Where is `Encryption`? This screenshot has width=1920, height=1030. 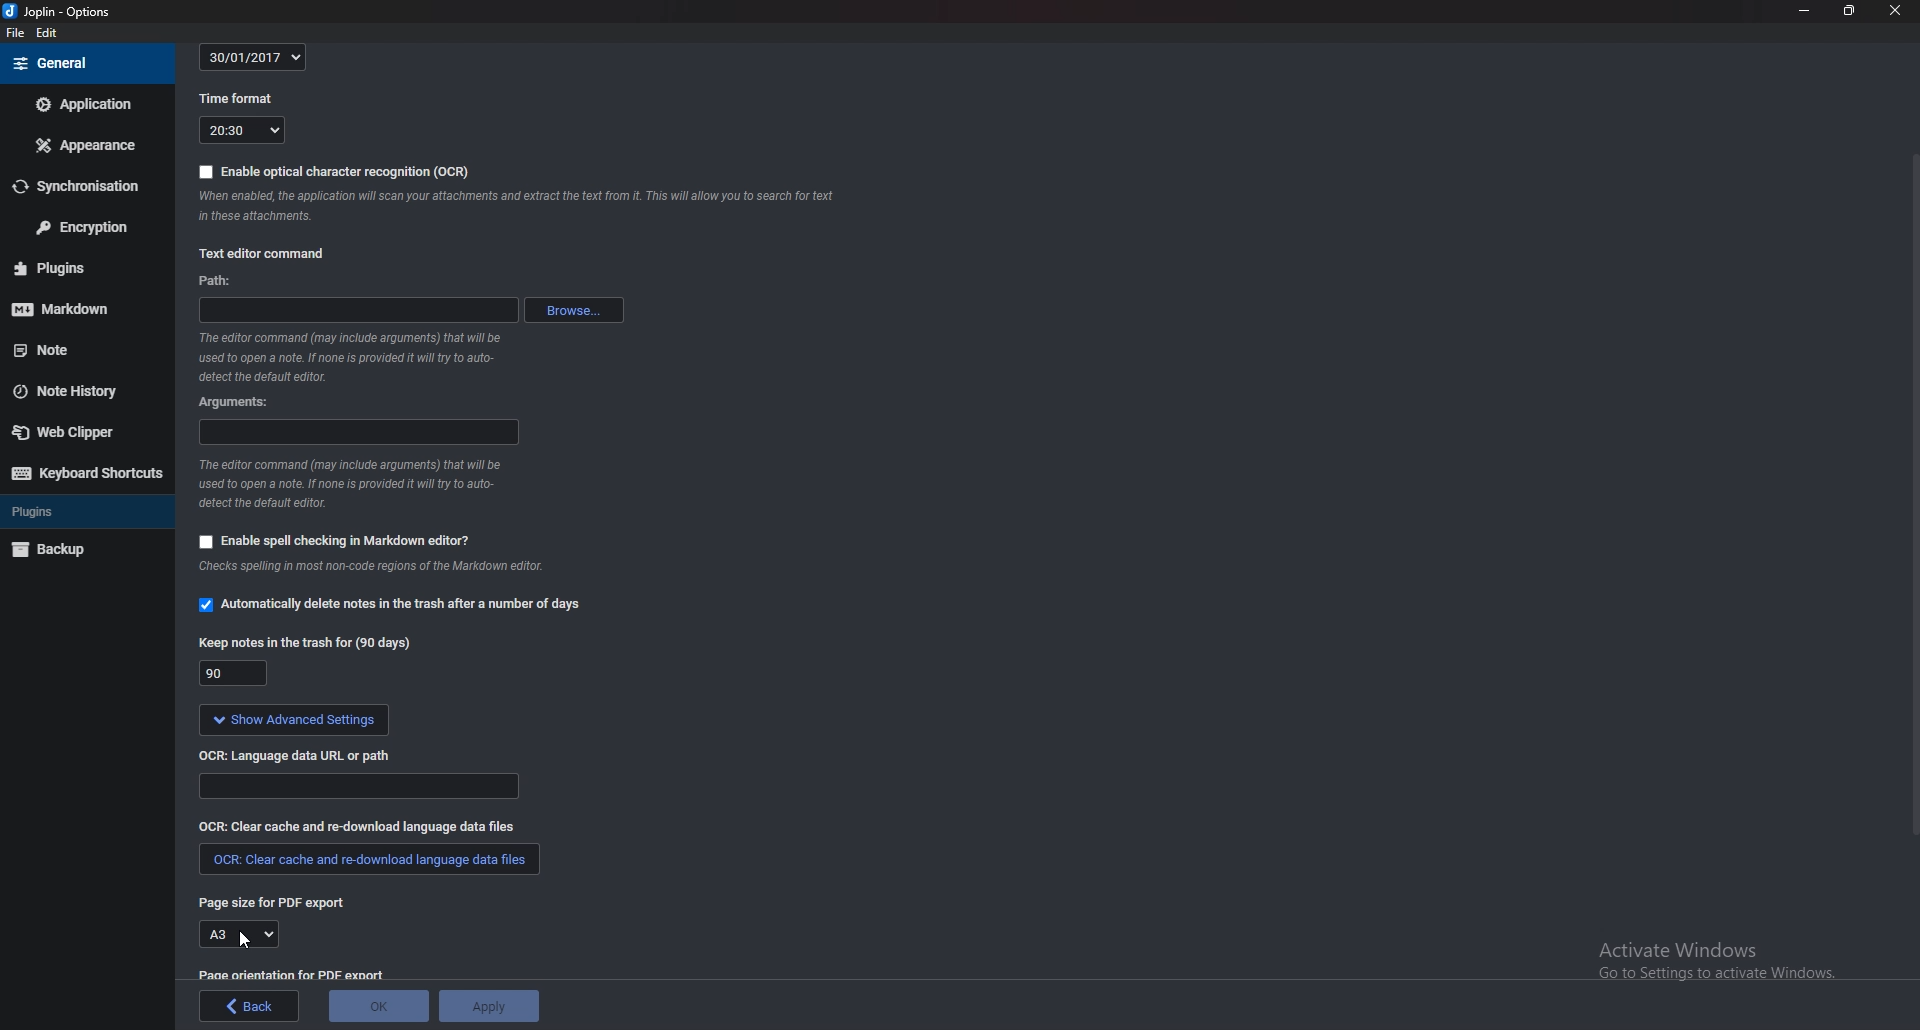
Encryption is located at coordinates (84, 226).